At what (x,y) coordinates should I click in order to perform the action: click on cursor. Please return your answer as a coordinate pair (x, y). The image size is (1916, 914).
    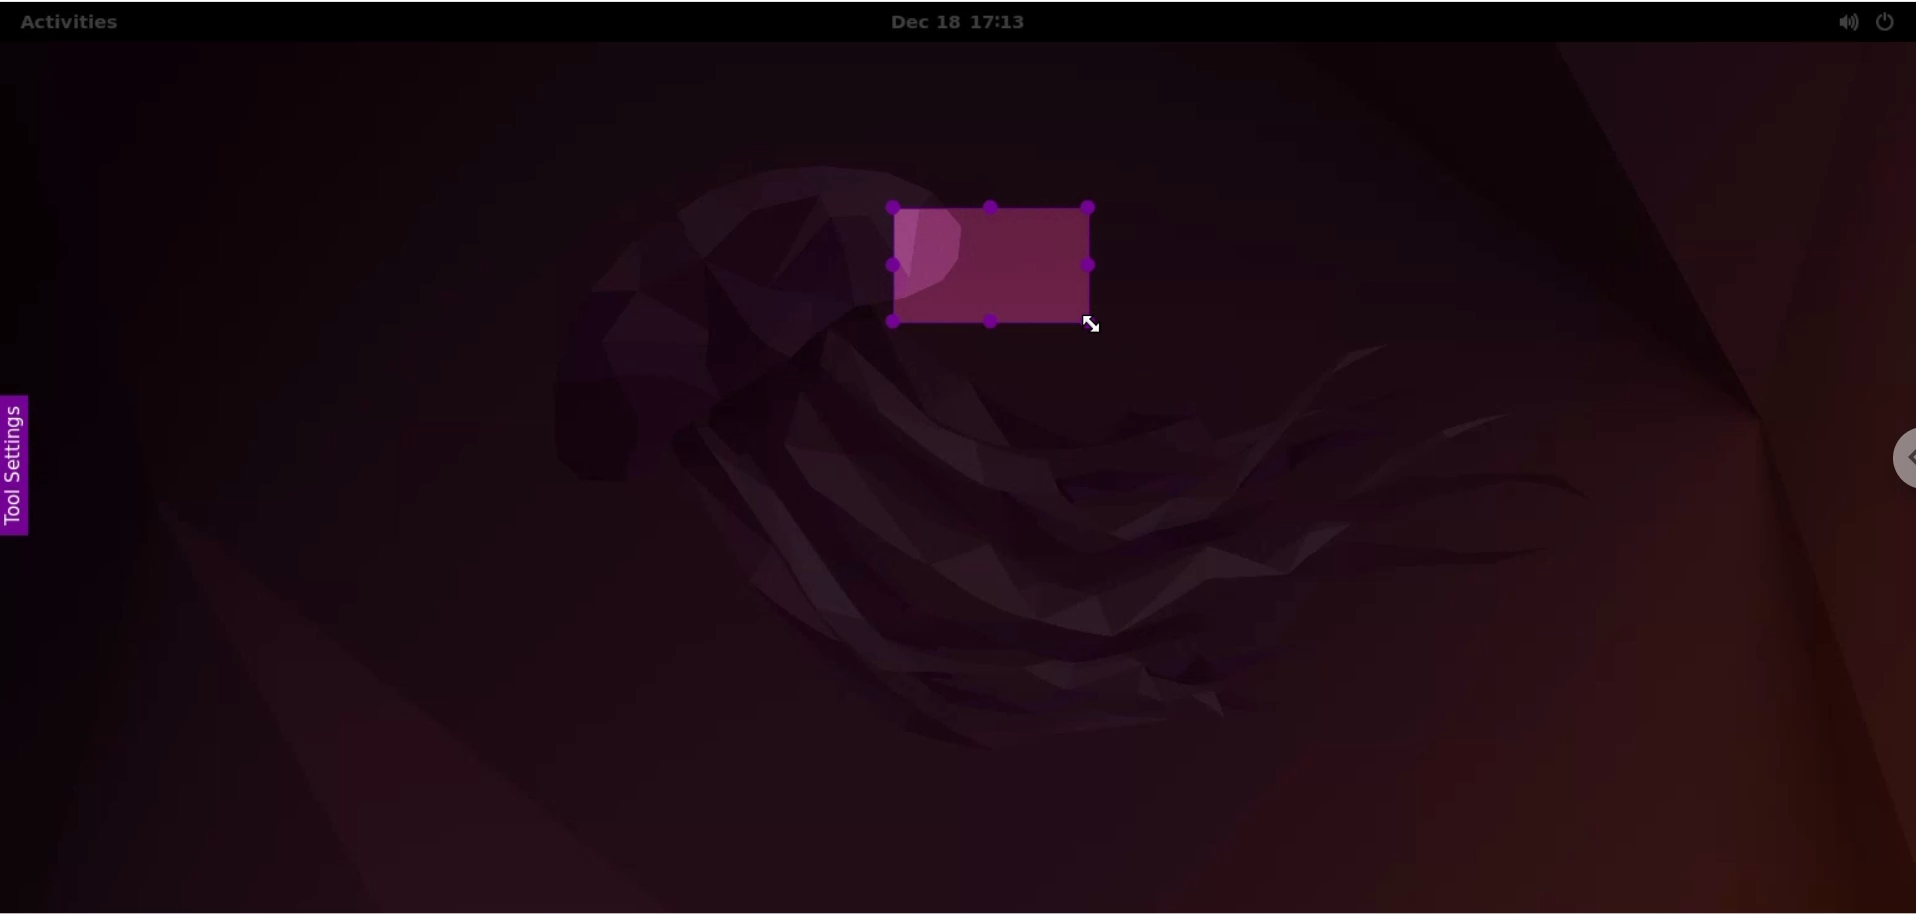
    Looking at the image, I should click on (1096, 324).